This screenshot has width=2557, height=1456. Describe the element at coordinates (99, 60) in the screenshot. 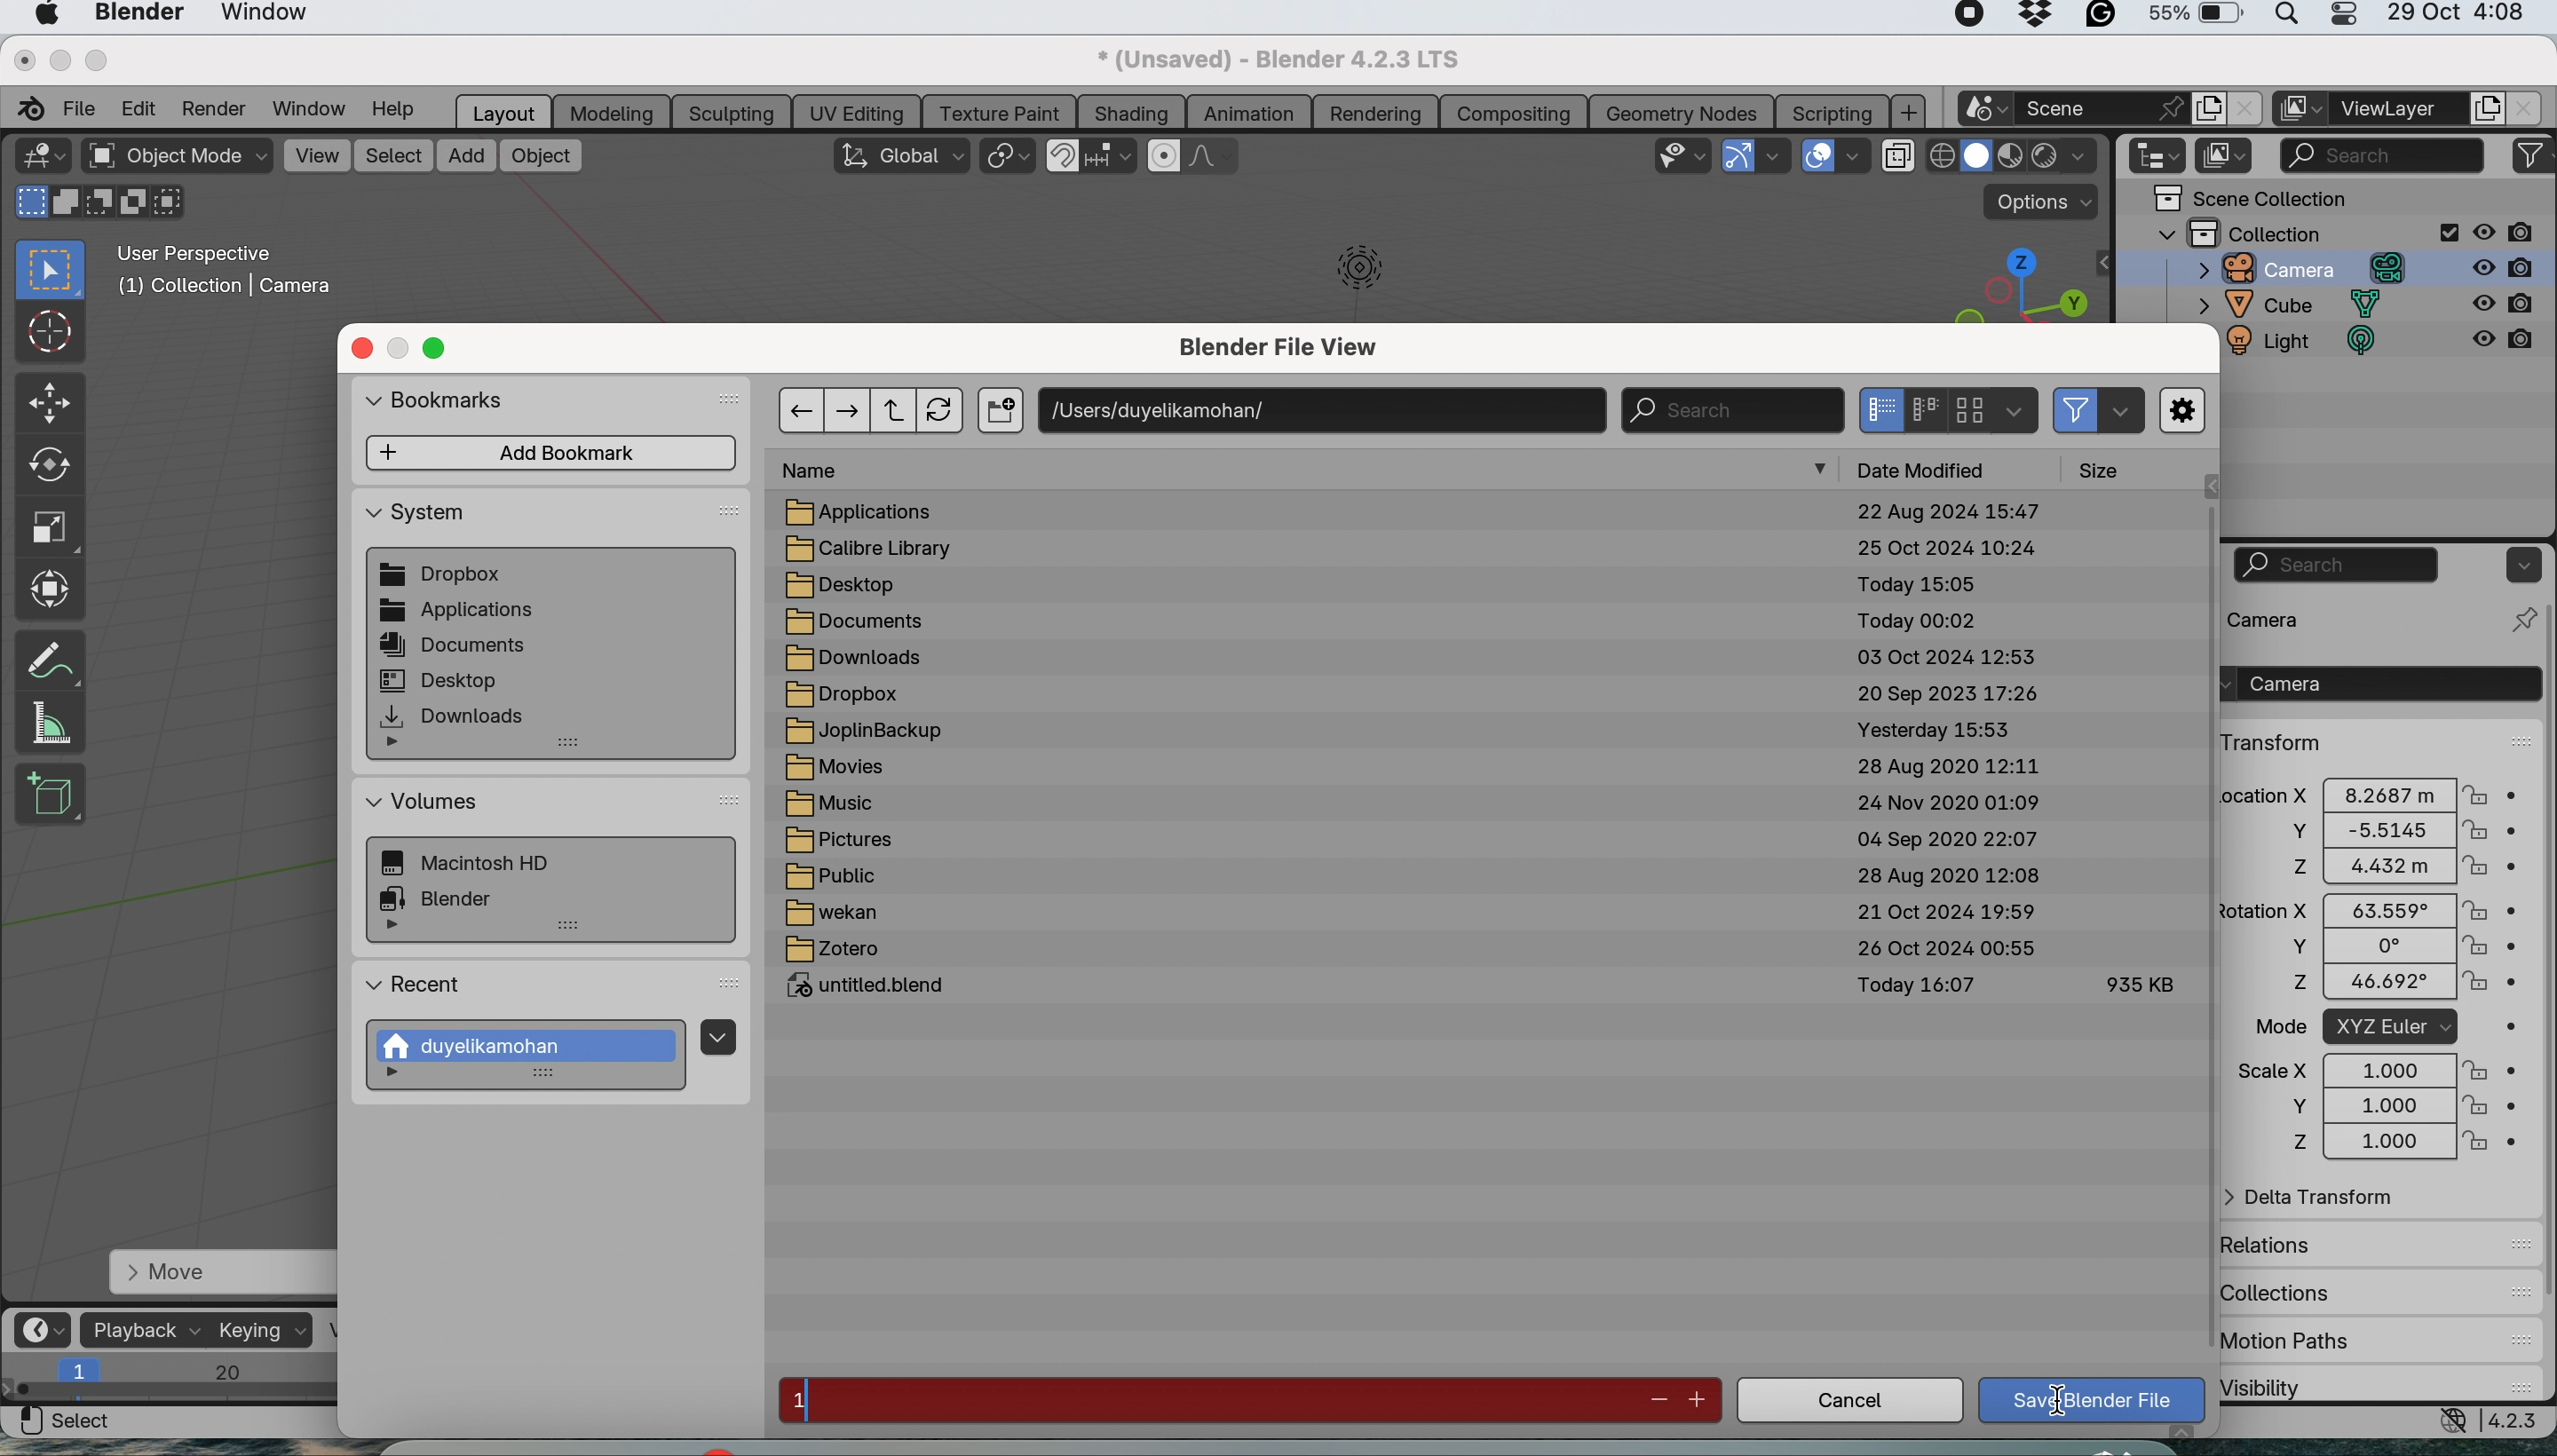

I see `maximise` at that location.